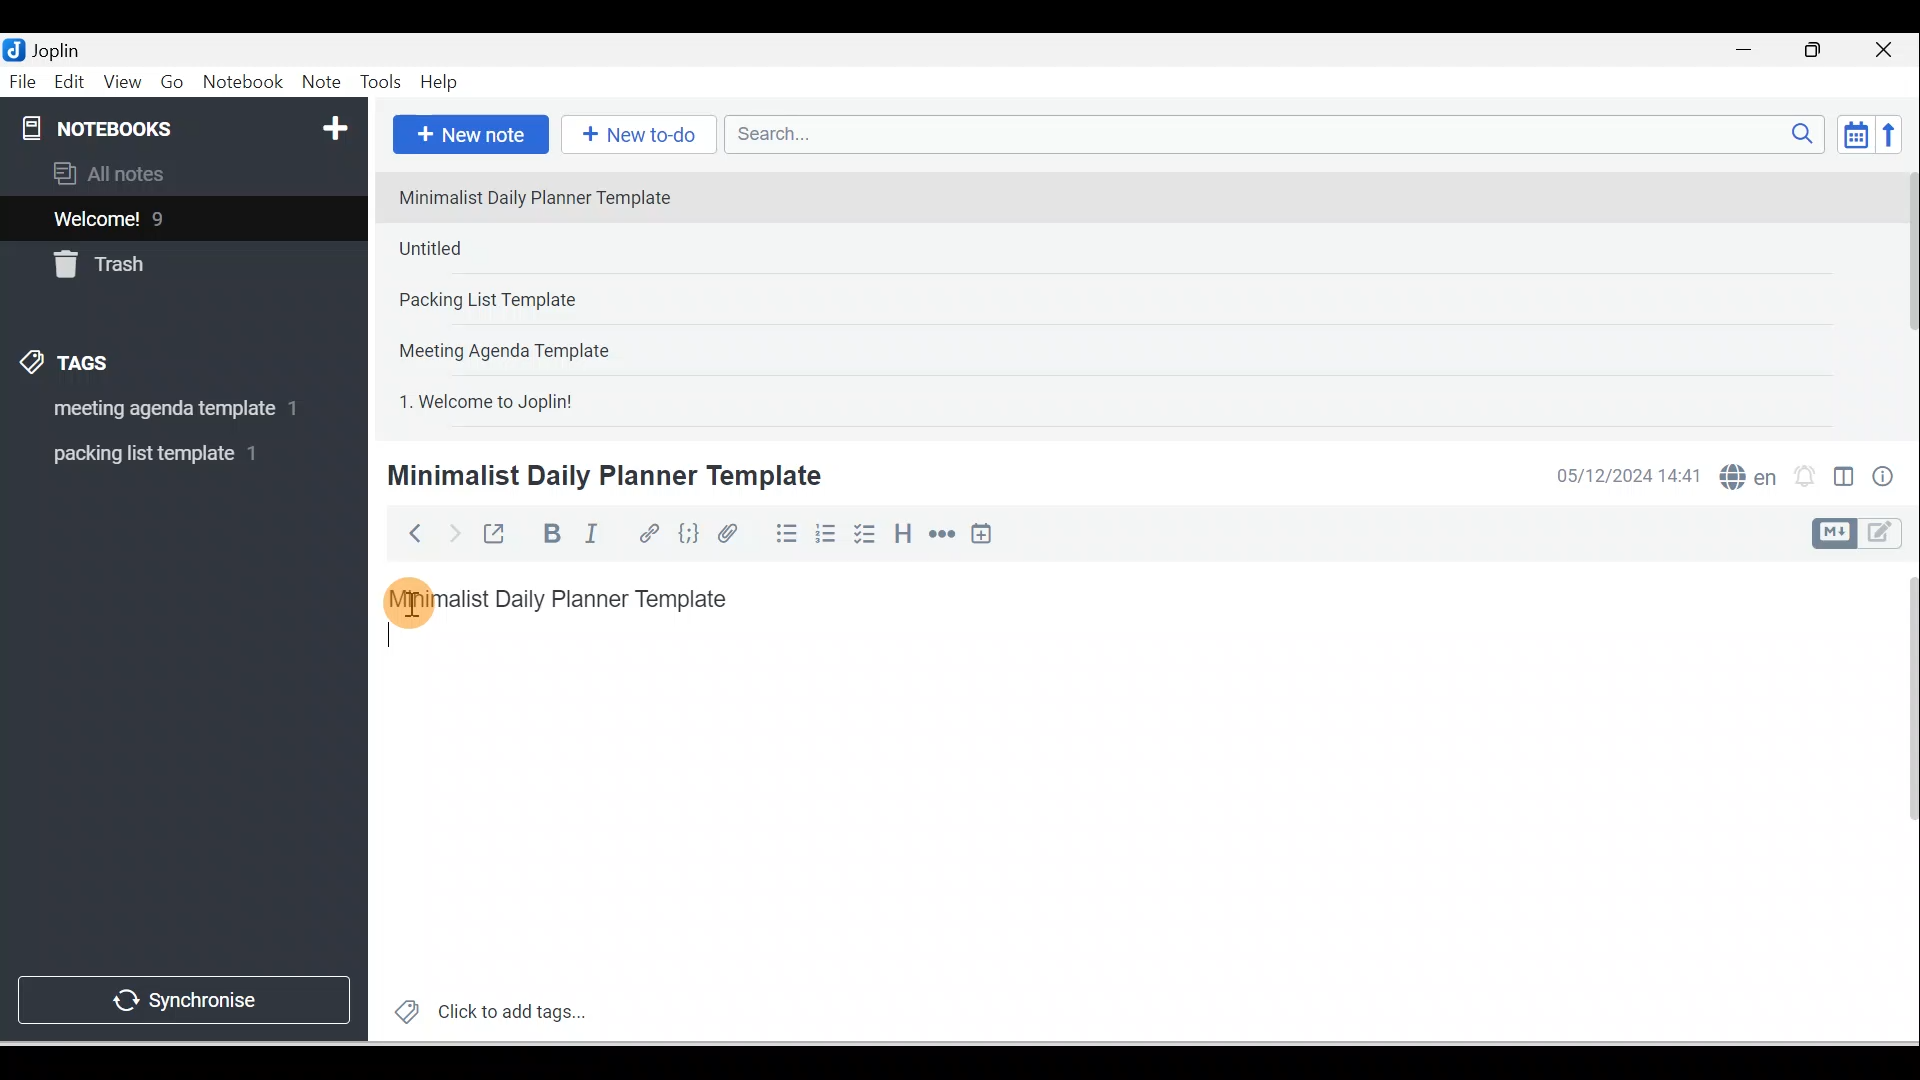 The image size is (1920, 1080). Describe the element at coordinates (71, 366) in the screenshot. I see `Tags` at that location.